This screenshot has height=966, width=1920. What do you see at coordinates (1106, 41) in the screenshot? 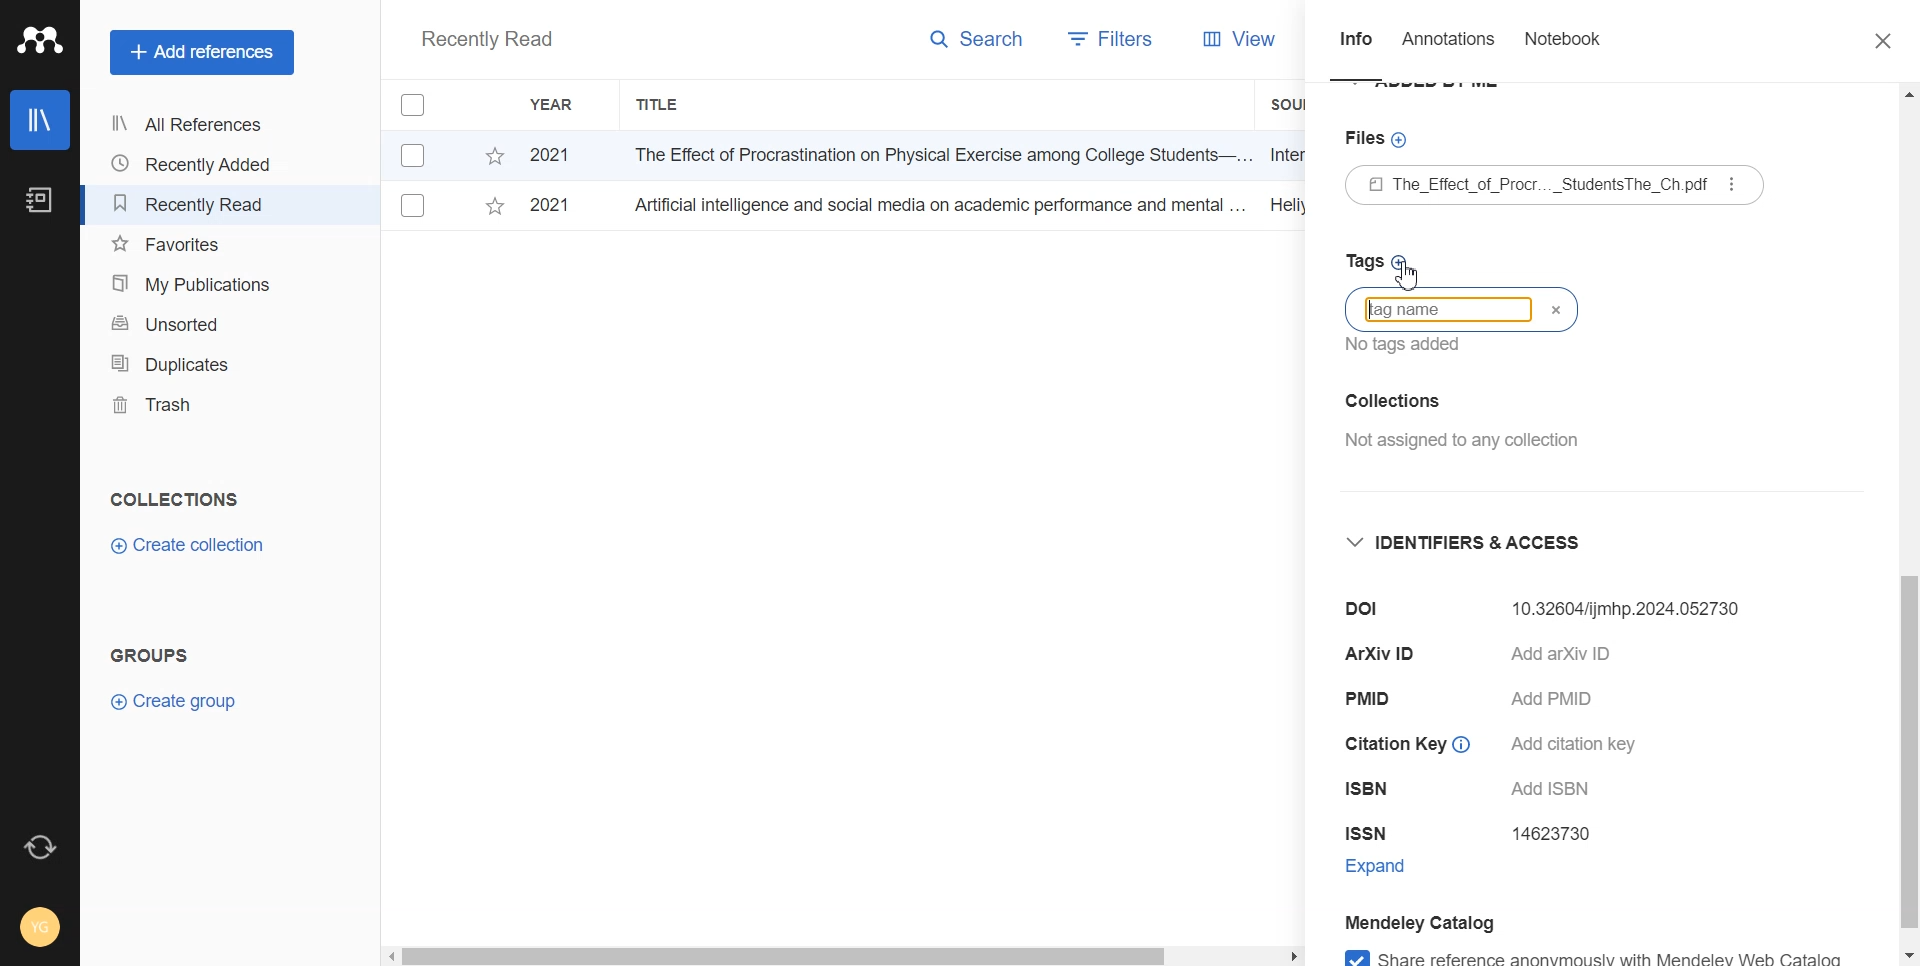
I see `Filters` at bounding box center [1106, 41].